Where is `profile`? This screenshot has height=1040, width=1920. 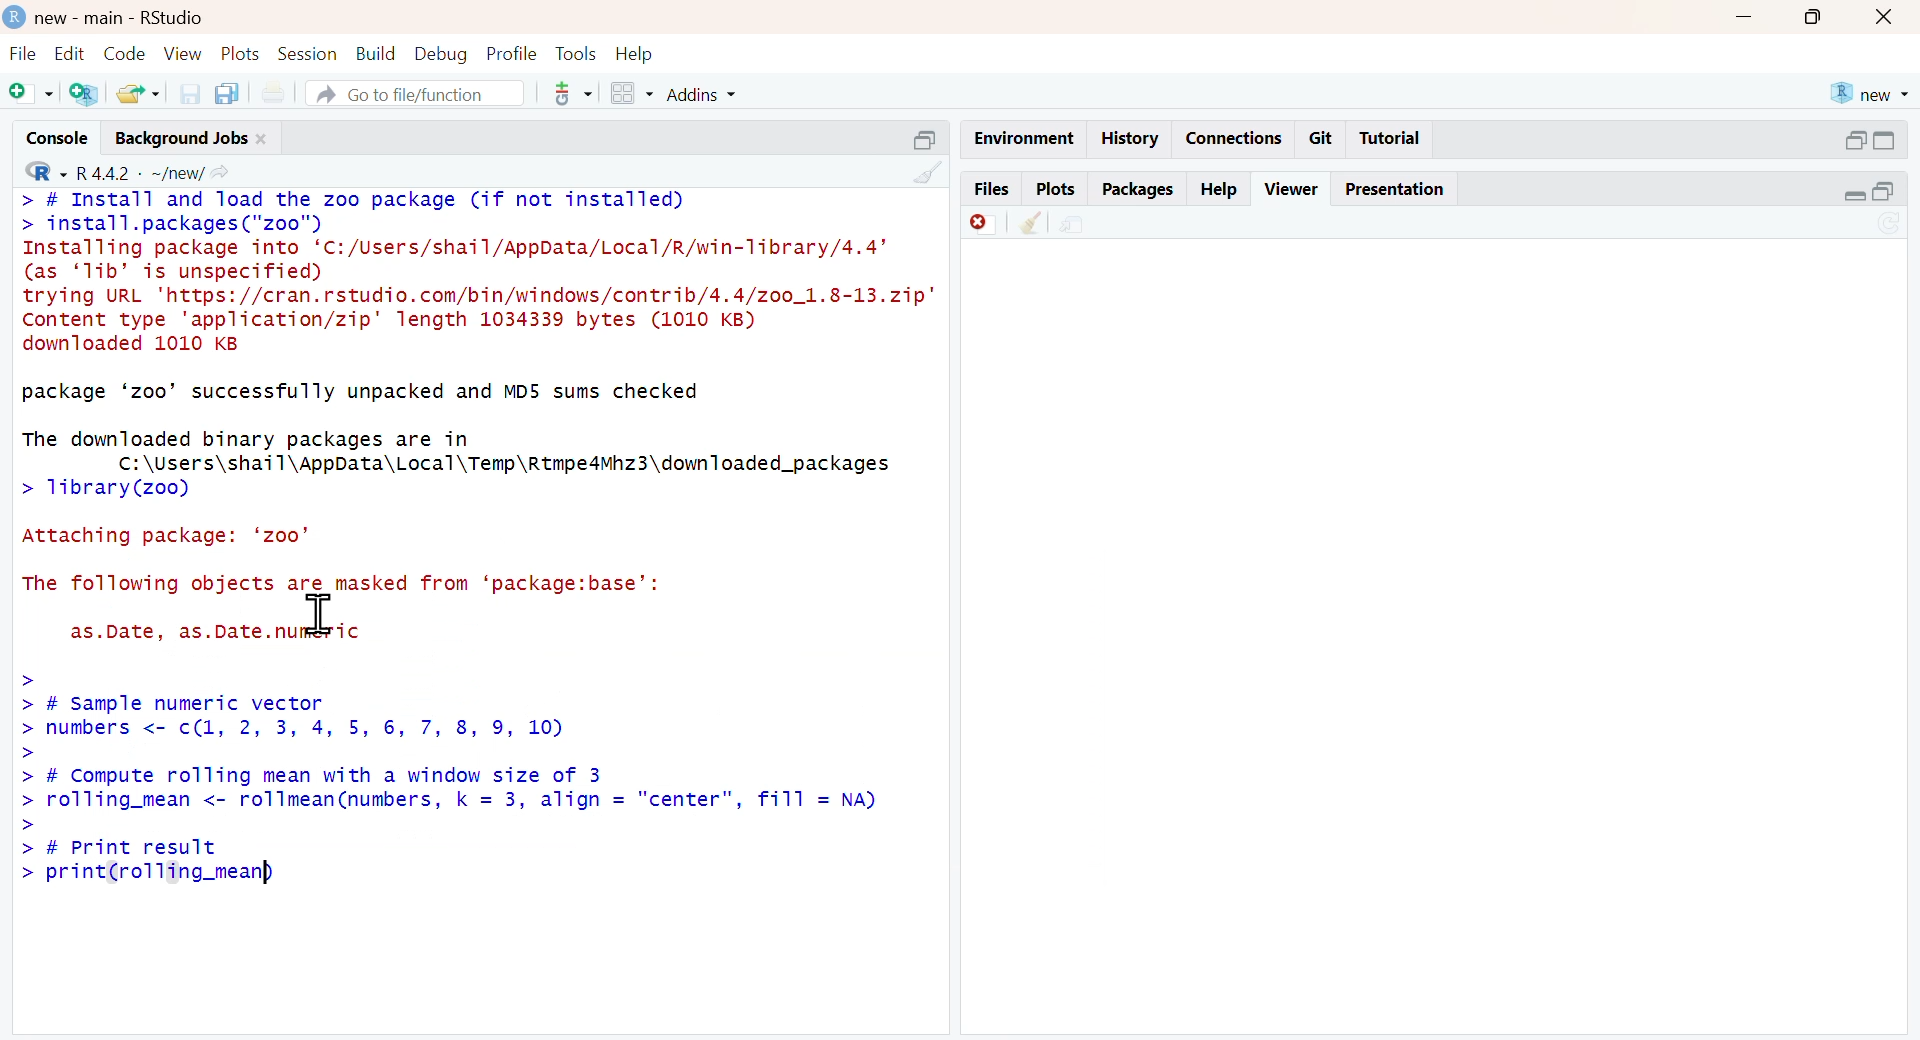 profile is located at coordinates (513, 54).